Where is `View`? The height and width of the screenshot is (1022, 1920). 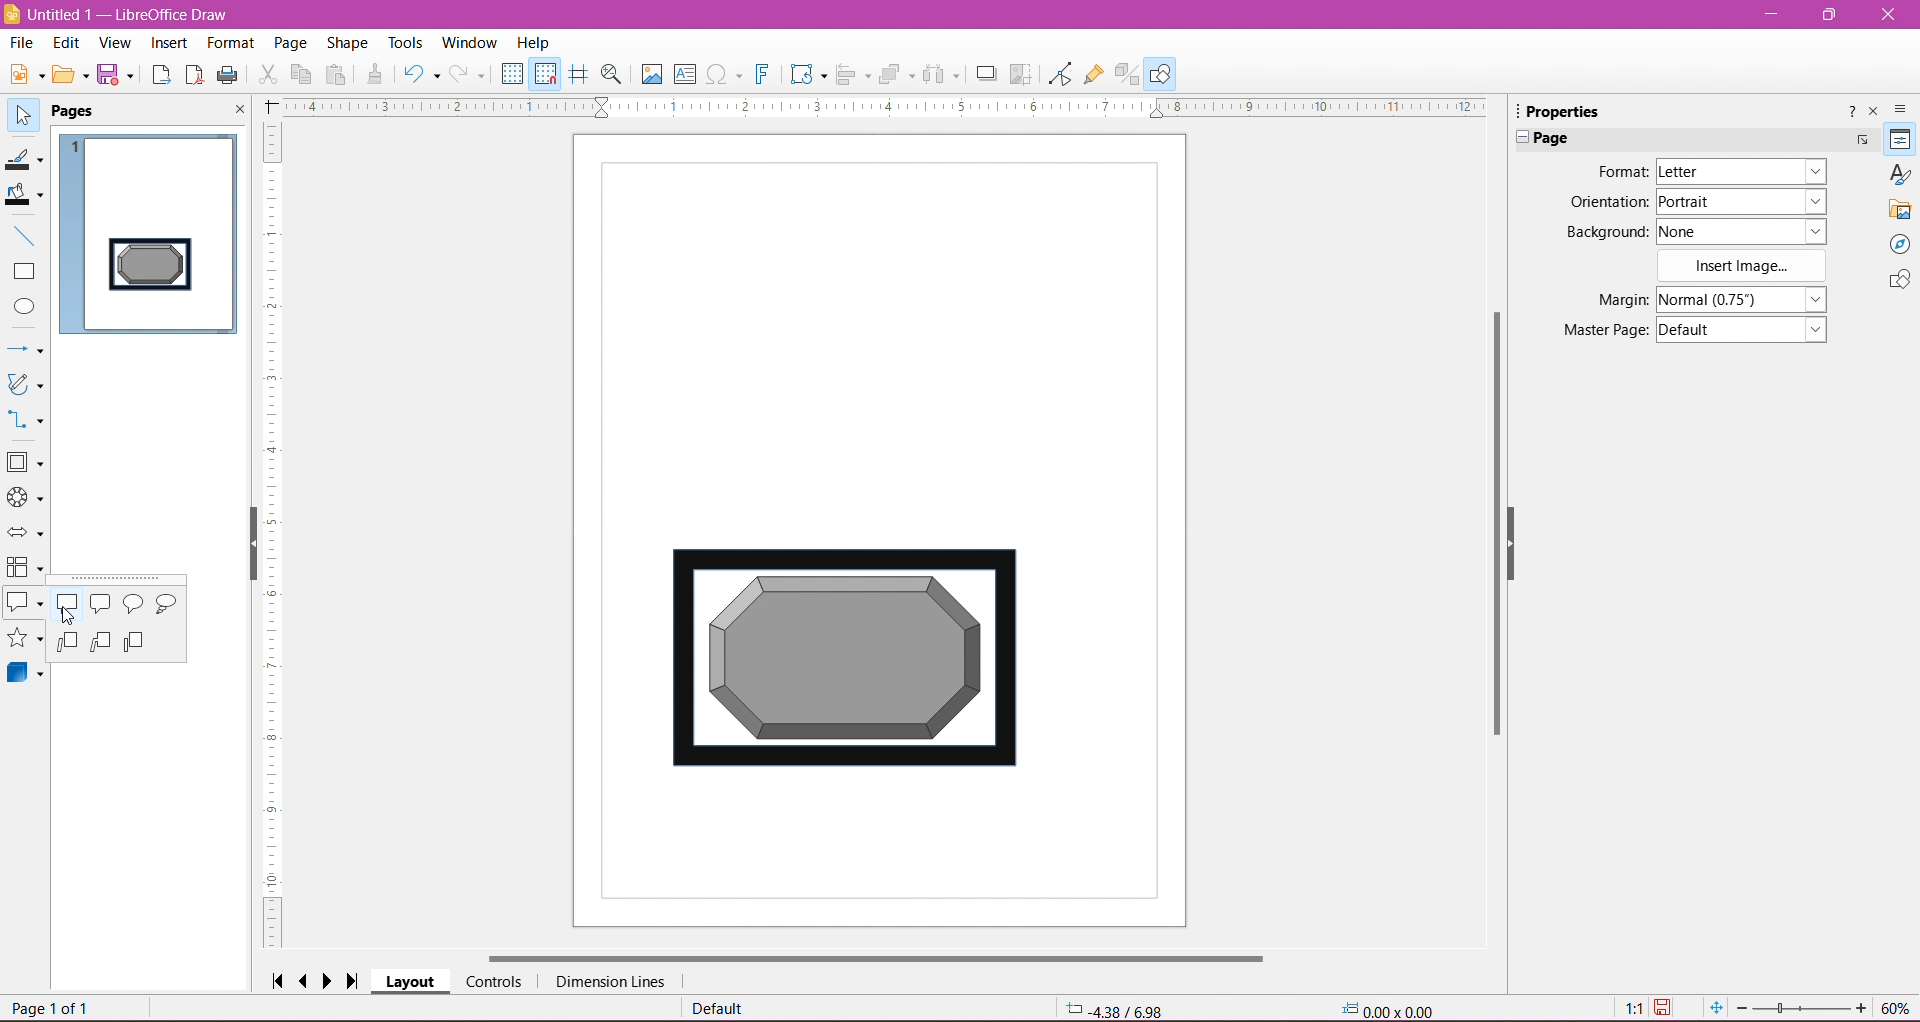 View is located at coordinates (114, 42).